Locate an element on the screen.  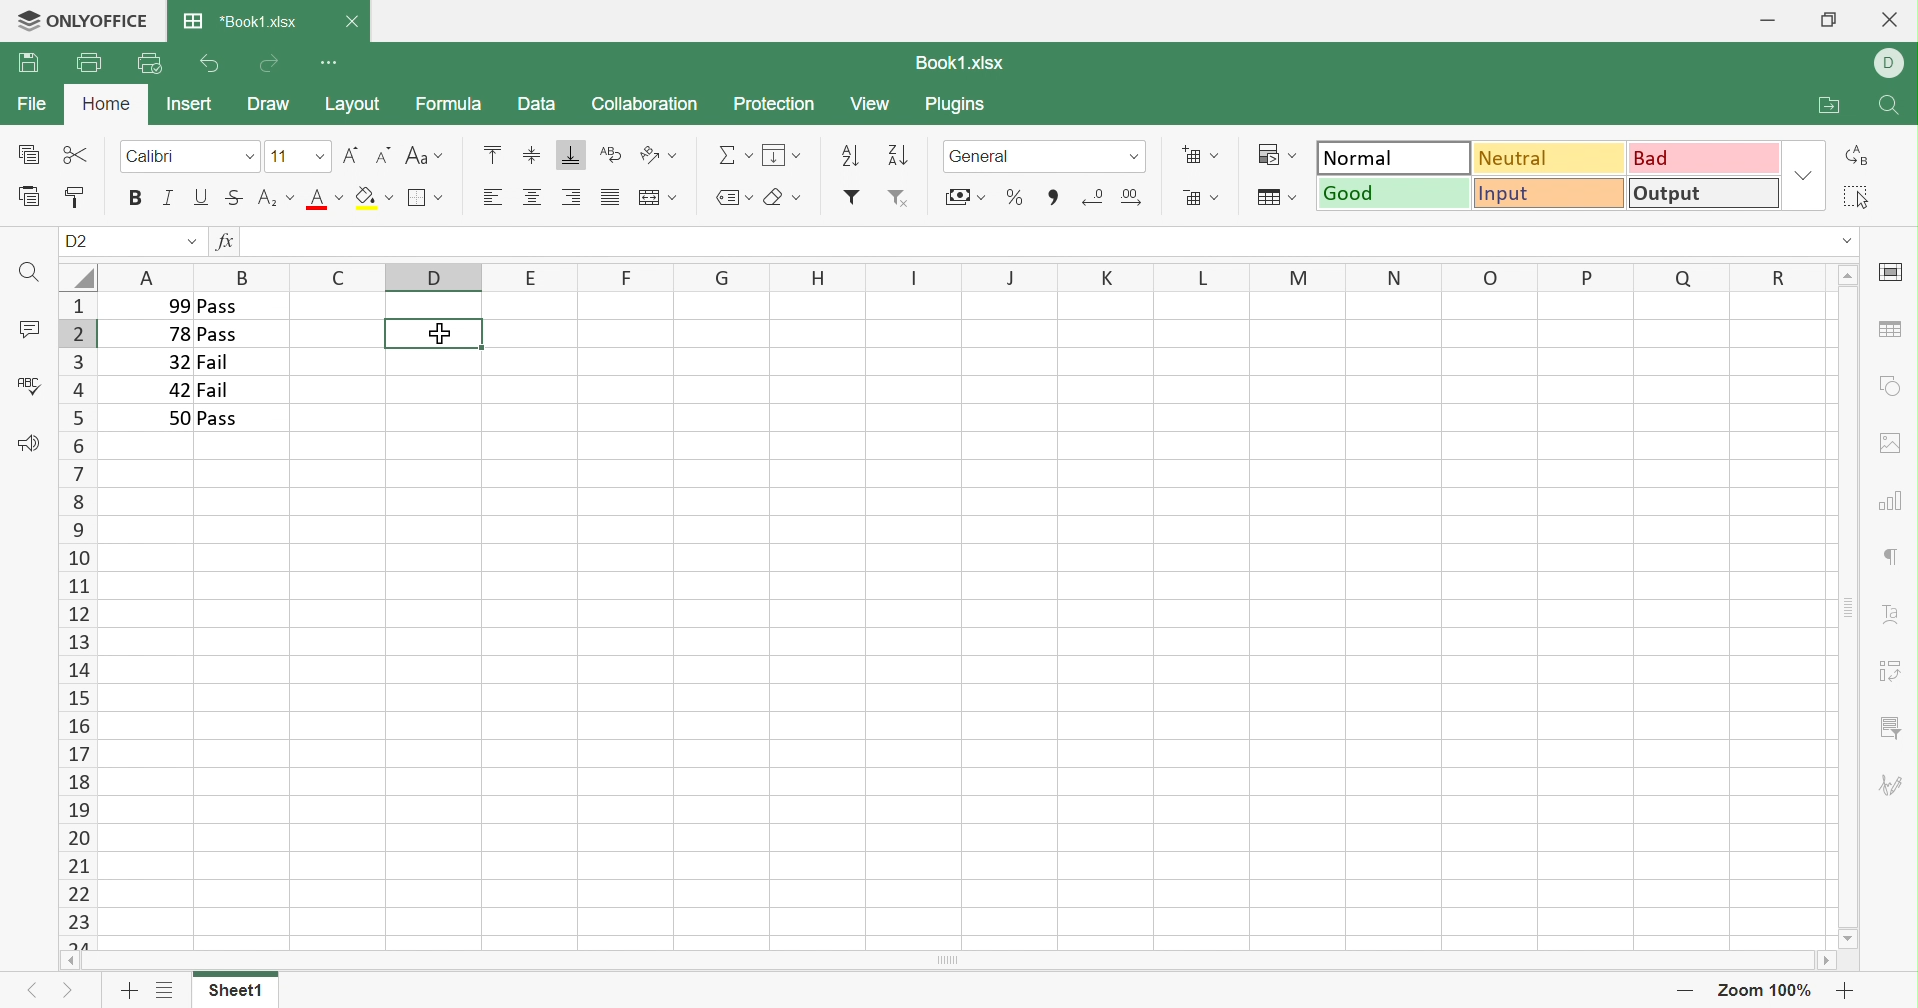
Save is located at coordinates (28, 64).